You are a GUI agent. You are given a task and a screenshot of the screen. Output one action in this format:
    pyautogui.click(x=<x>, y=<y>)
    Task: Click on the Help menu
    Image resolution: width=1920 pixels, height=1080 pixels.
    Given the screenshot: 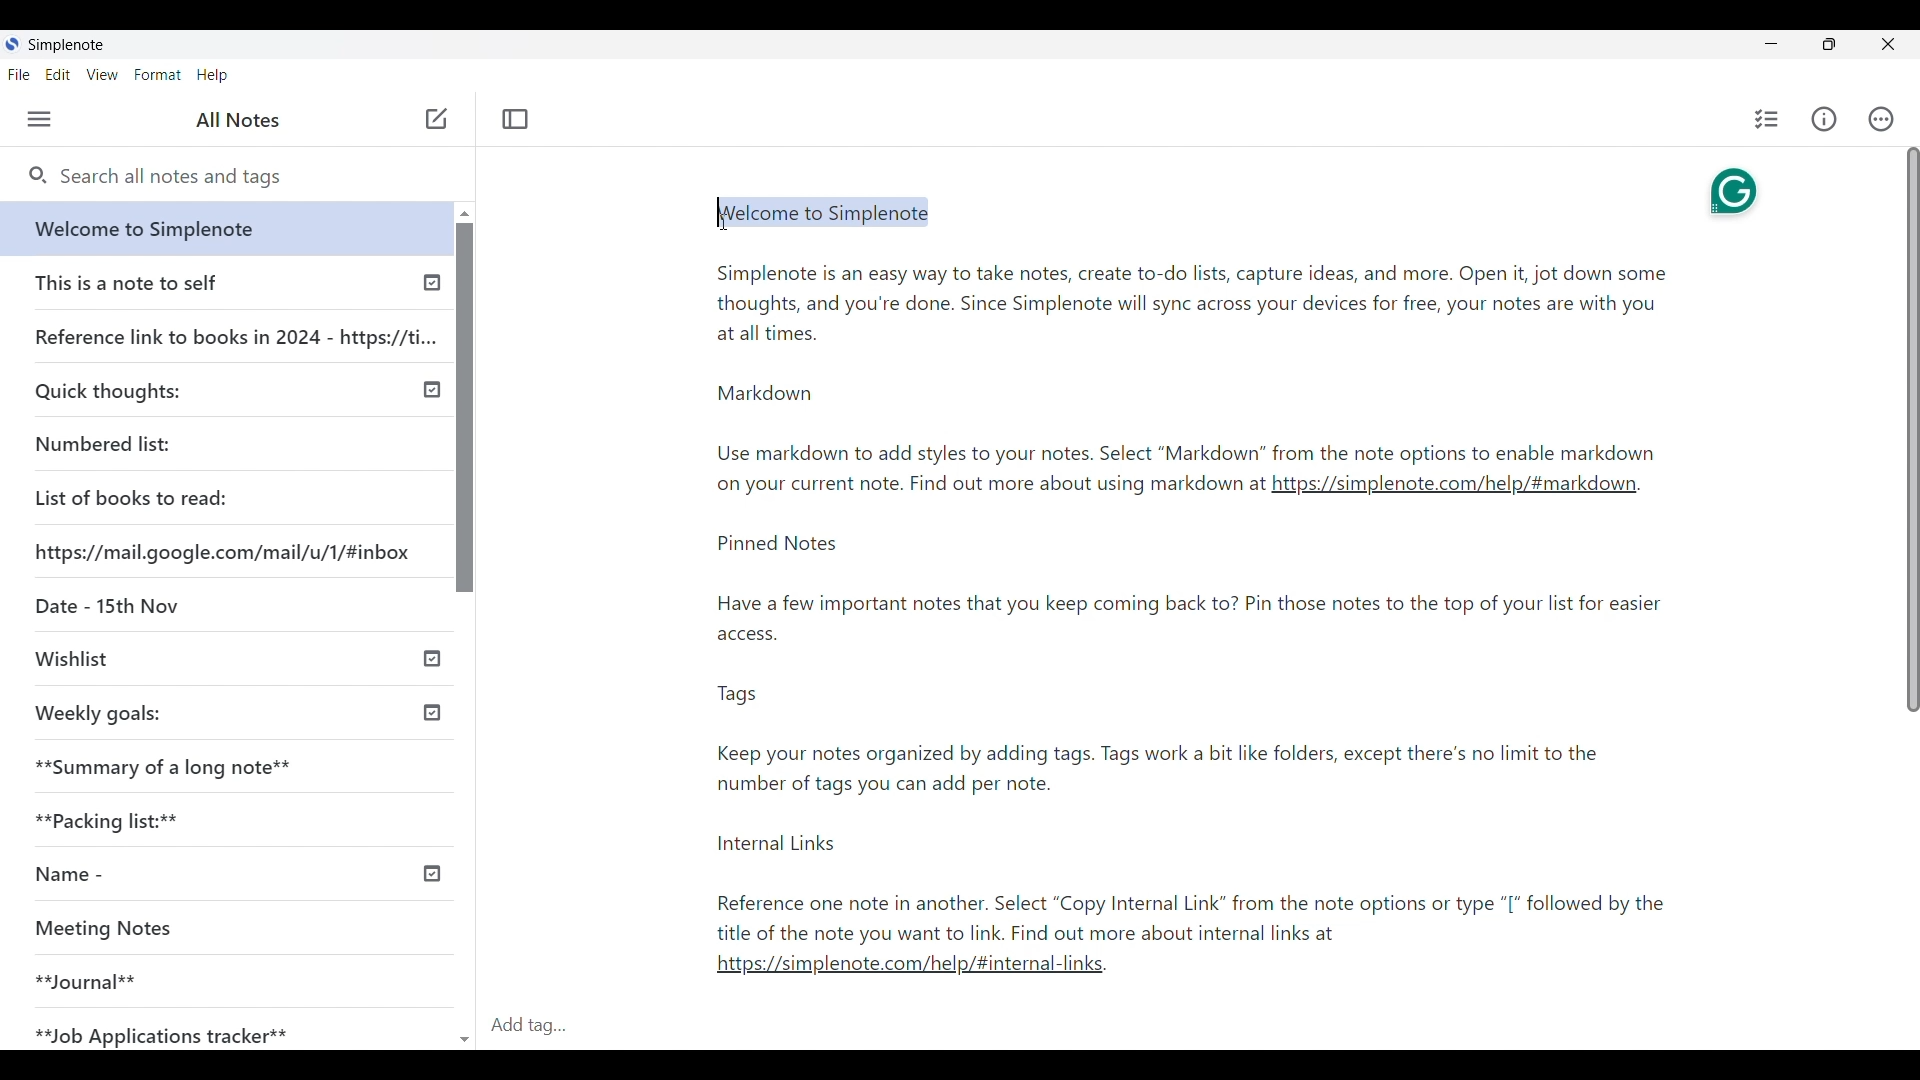 What is the action you would take?
    pyautogui.click(x=212, y=75)
    